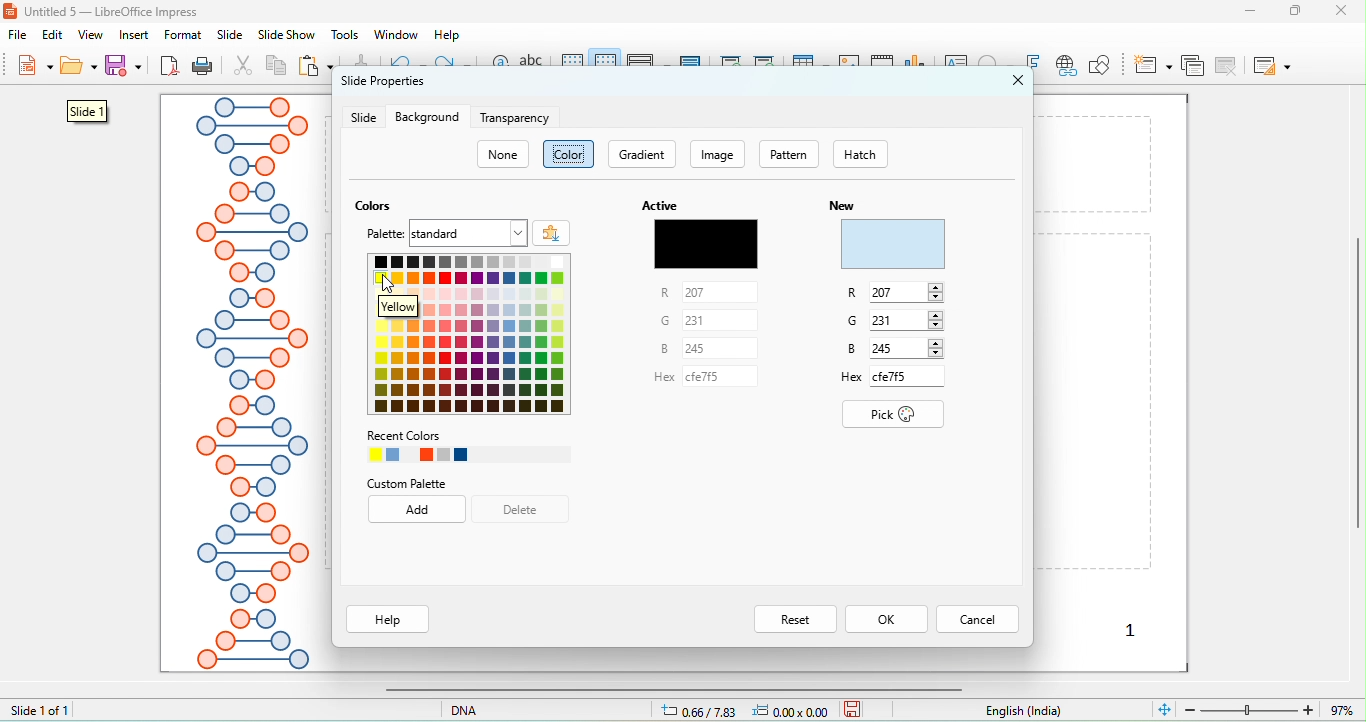 The width and height of the screenshot is (1366, 722). What do you see at coordinates (810, 65) in the screenshot?
I see `table` at bounding box center [810, 65].